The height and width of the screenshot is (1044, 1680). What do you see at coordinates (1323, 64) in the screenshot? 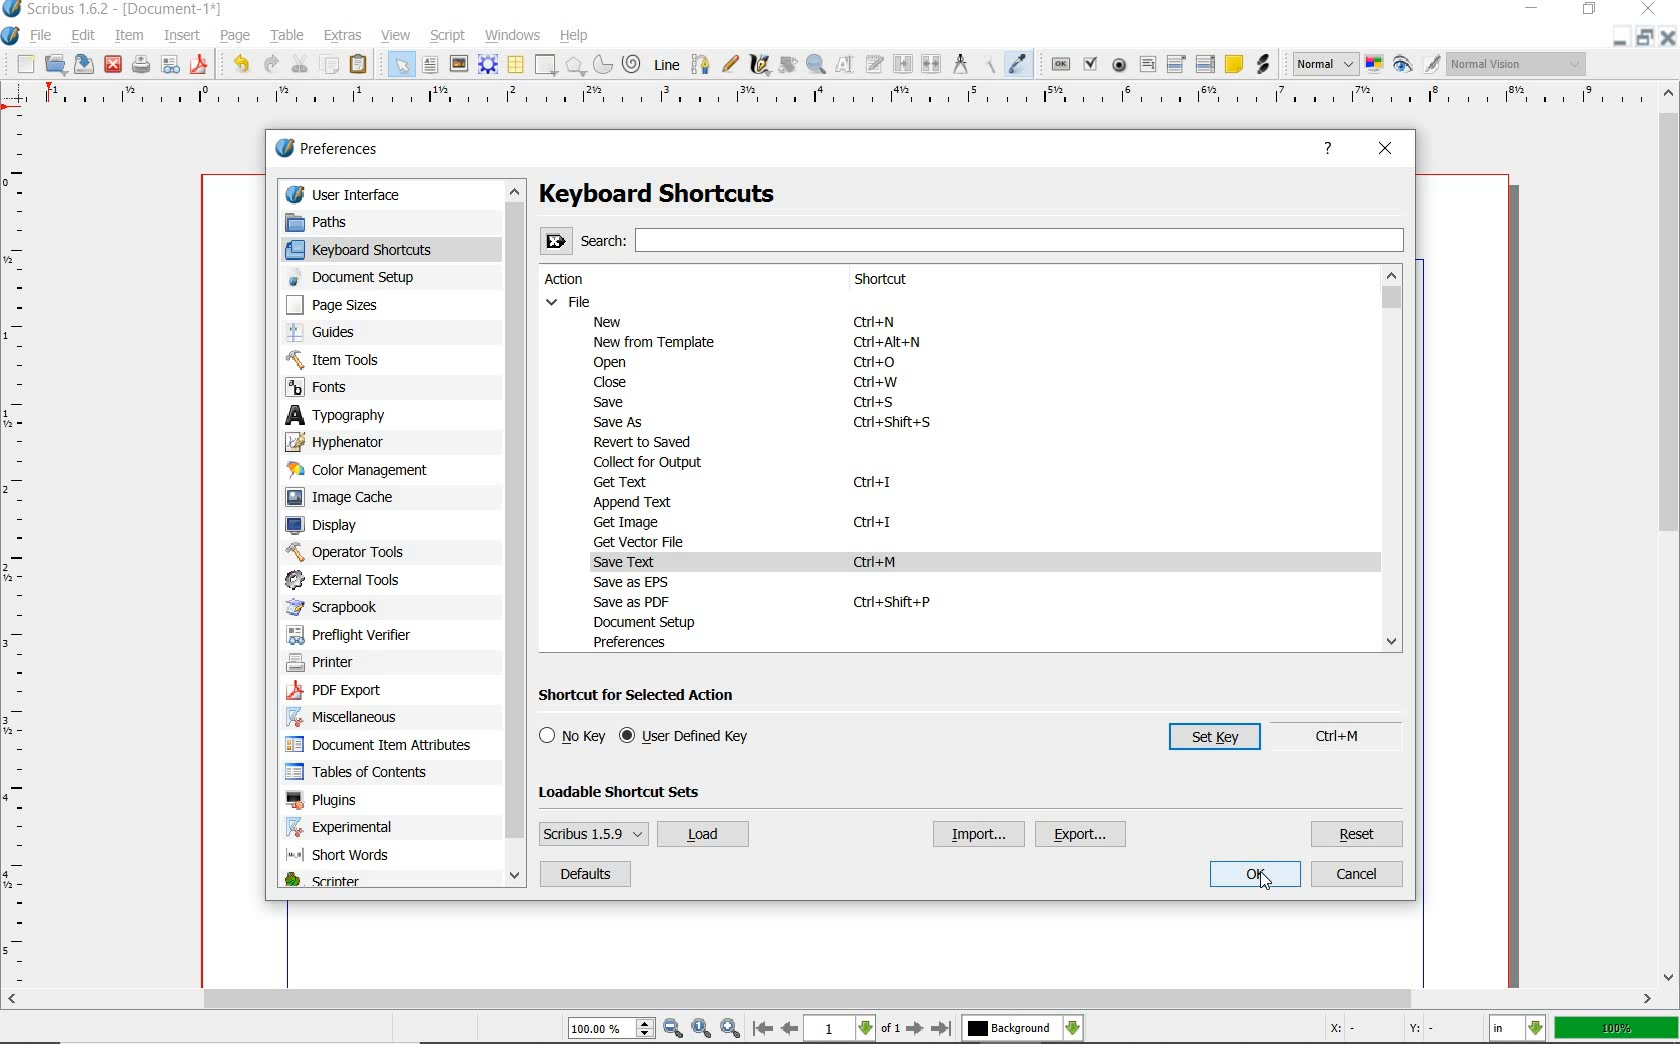
I see `select image preview mode` at bounding box center [1323, 64].